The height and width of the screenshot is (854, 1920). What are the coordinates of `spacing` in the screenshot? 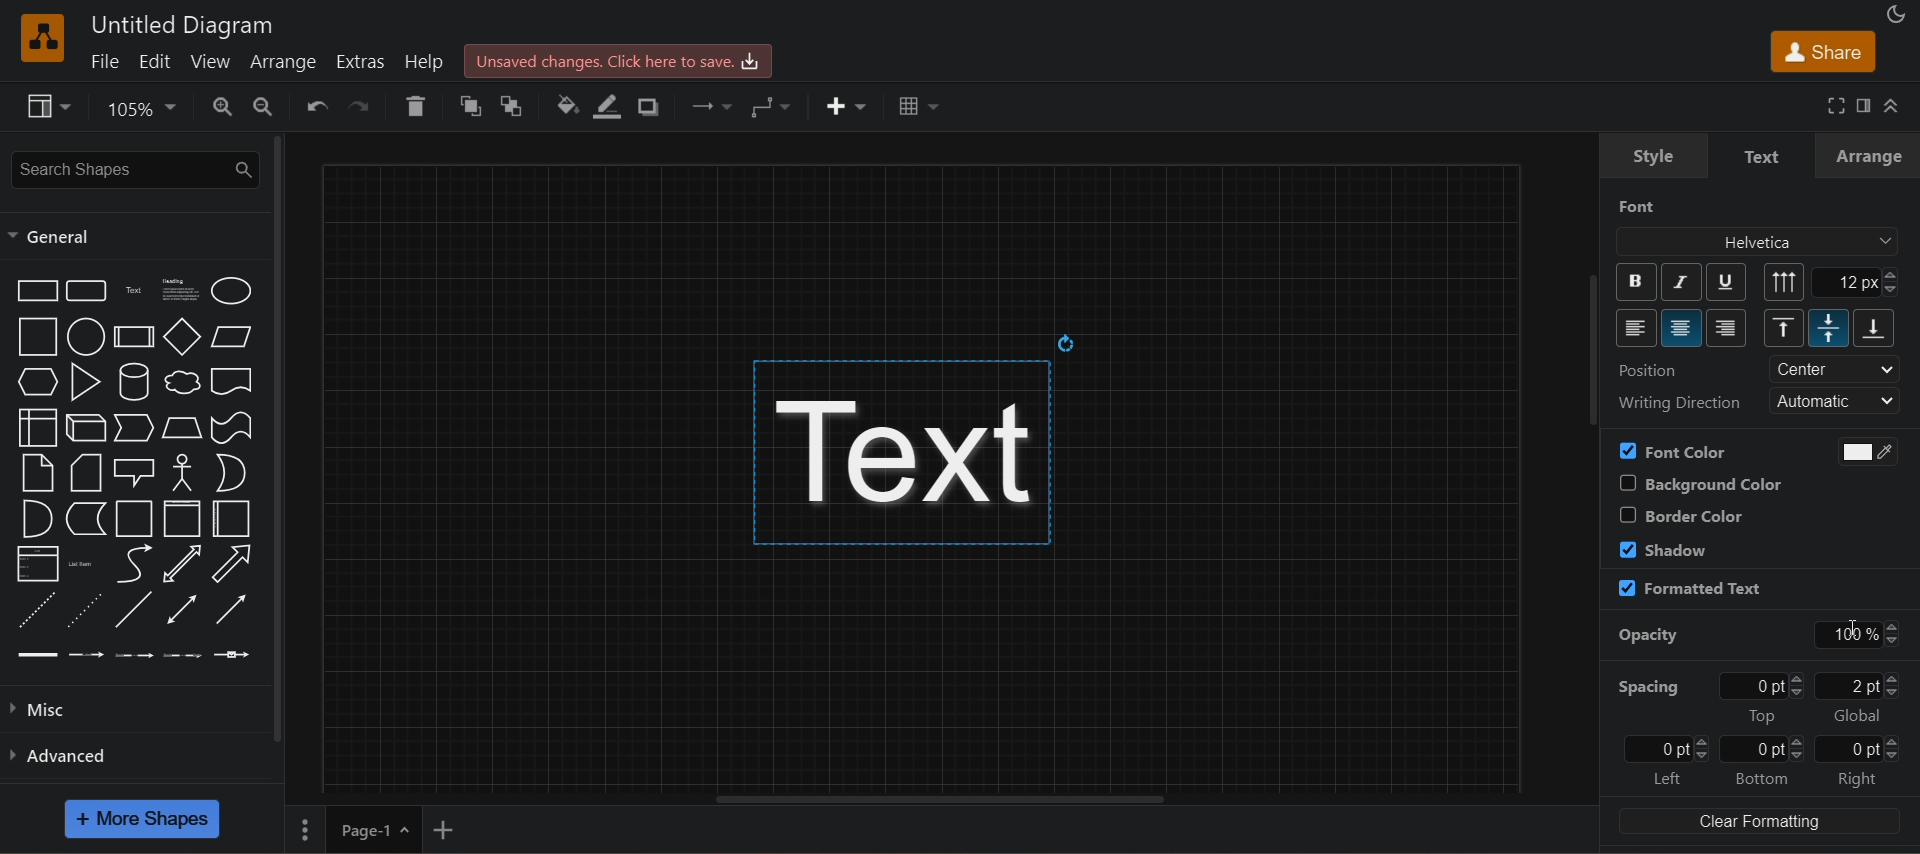 It's located at (1646, 687).